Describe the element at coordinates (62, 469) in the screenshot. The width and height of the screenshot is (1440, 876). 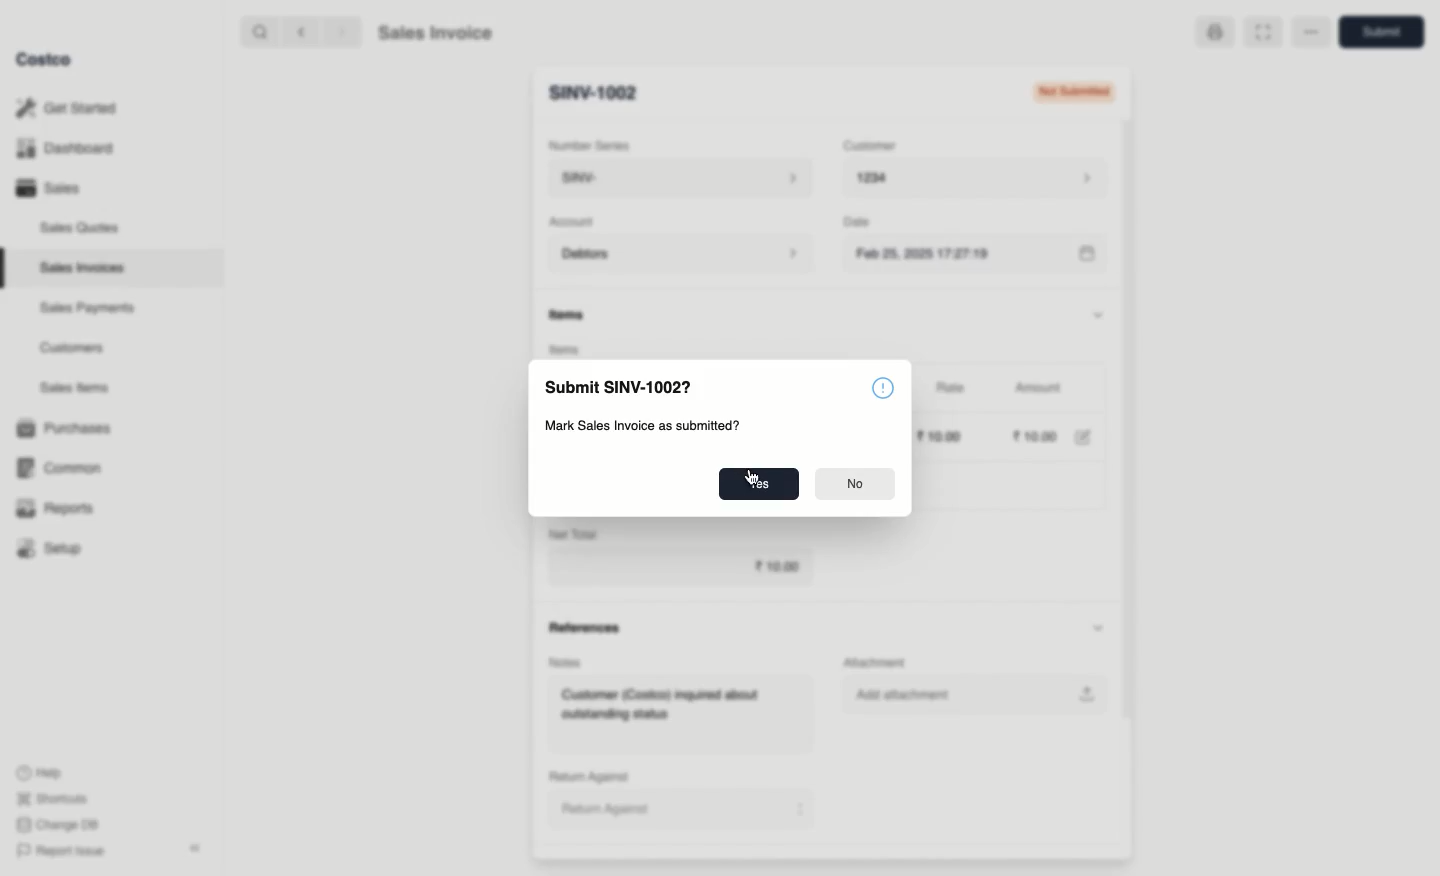
I see `Common` at that location.